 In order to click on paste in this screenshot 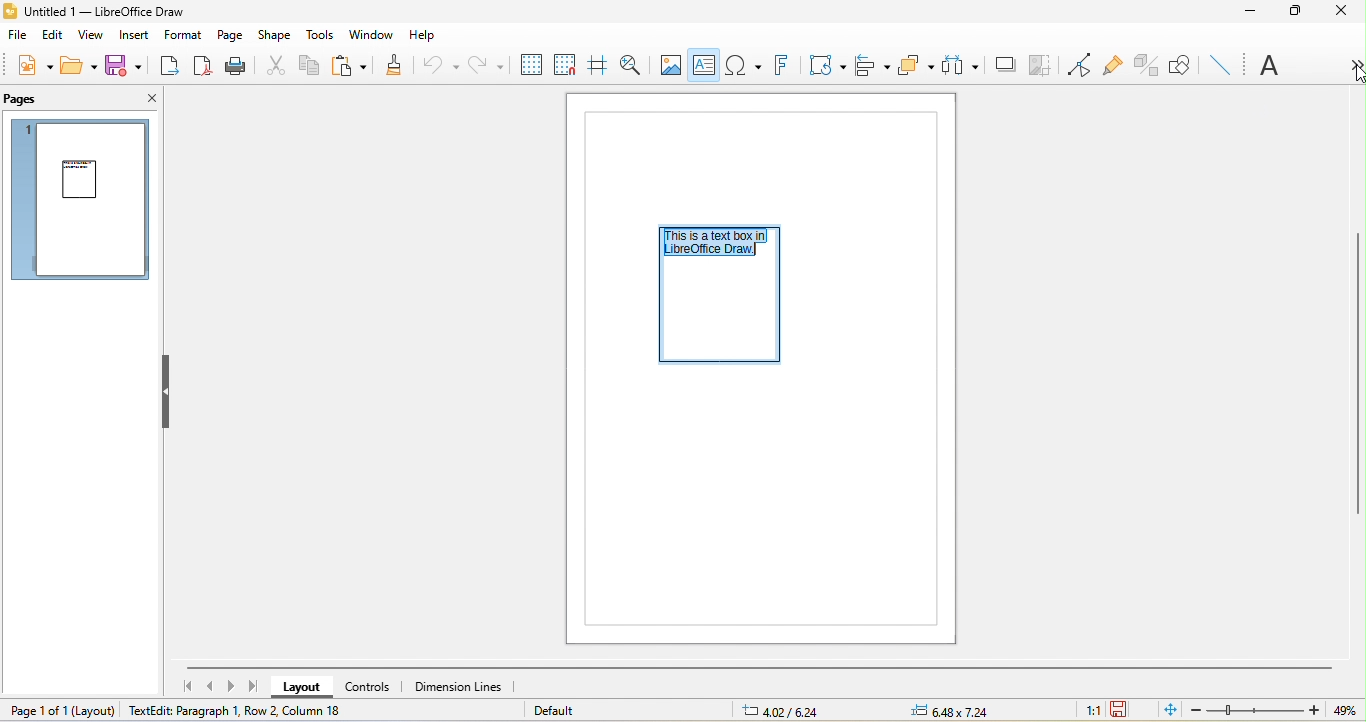, I will do `click(353, 65)`.